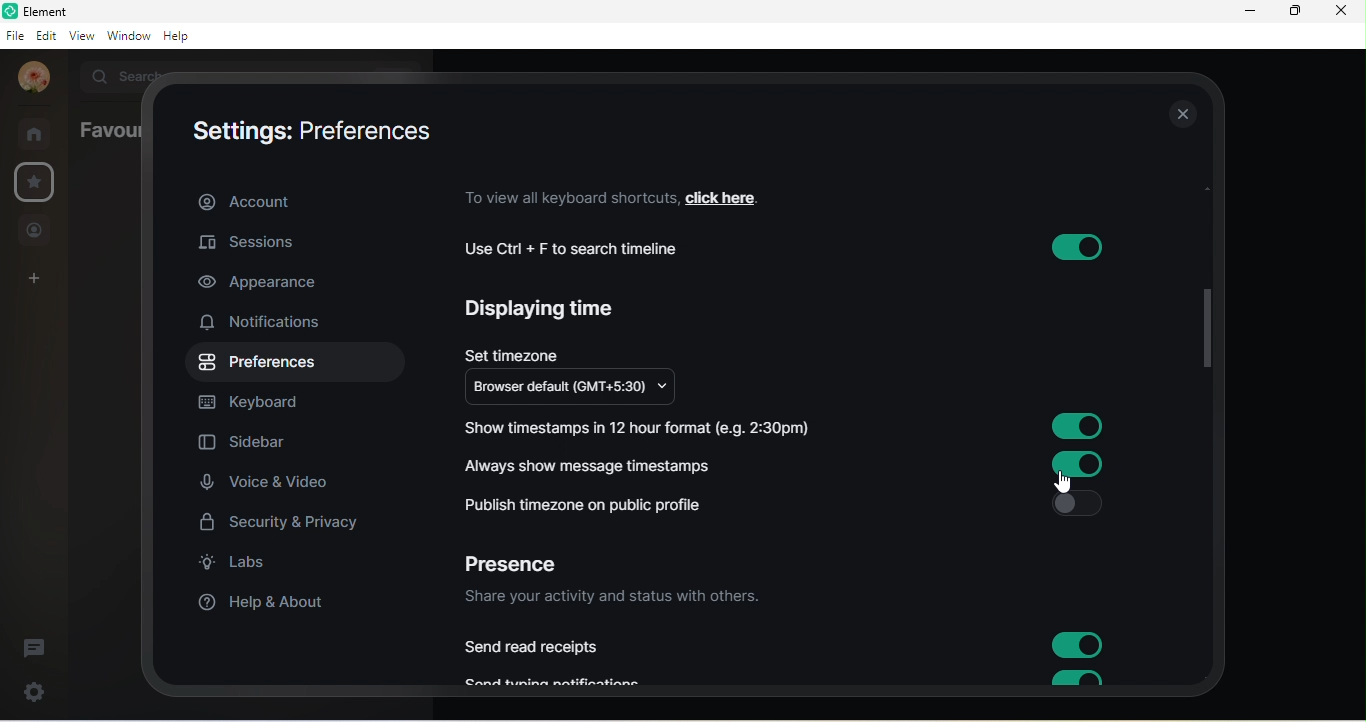 The image size is (1366, 722). I want to click on voice and video, so click(271, 484).